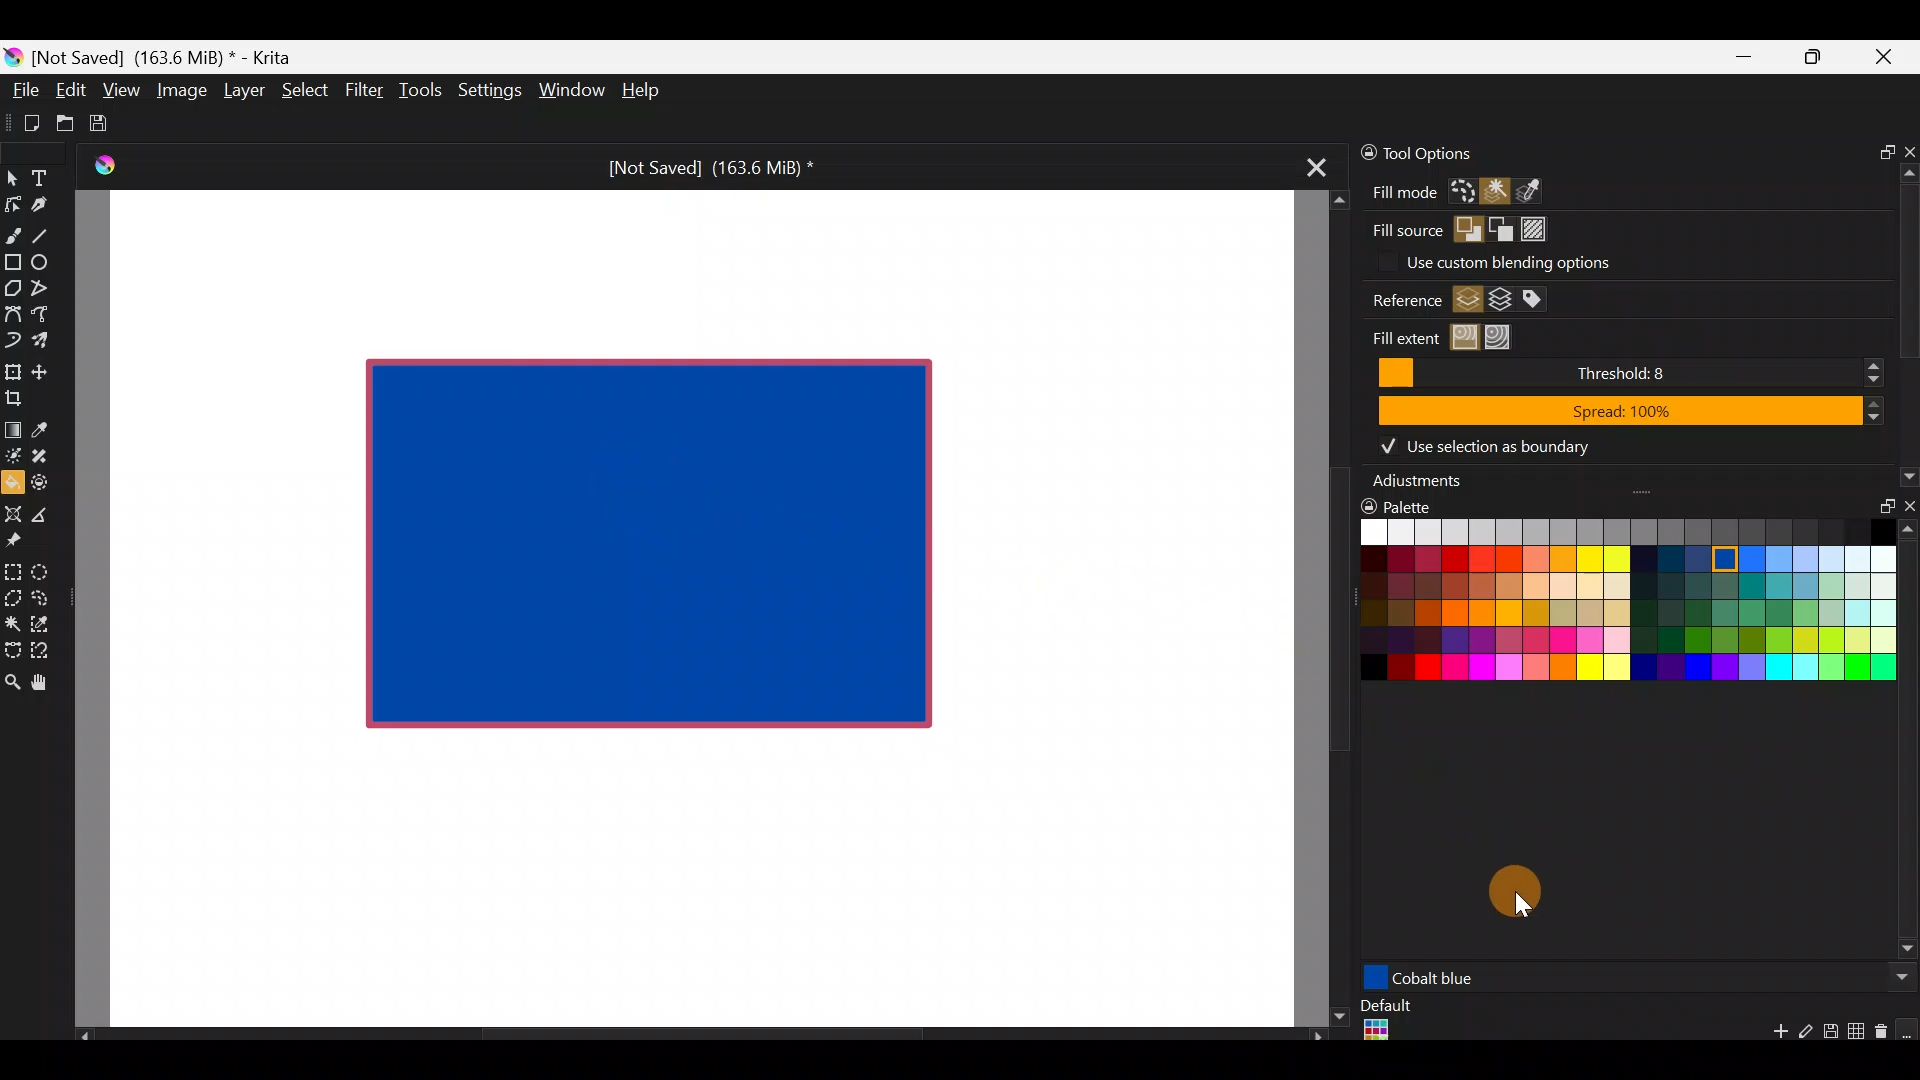  I want to click on Create new document, so click(24, 121).